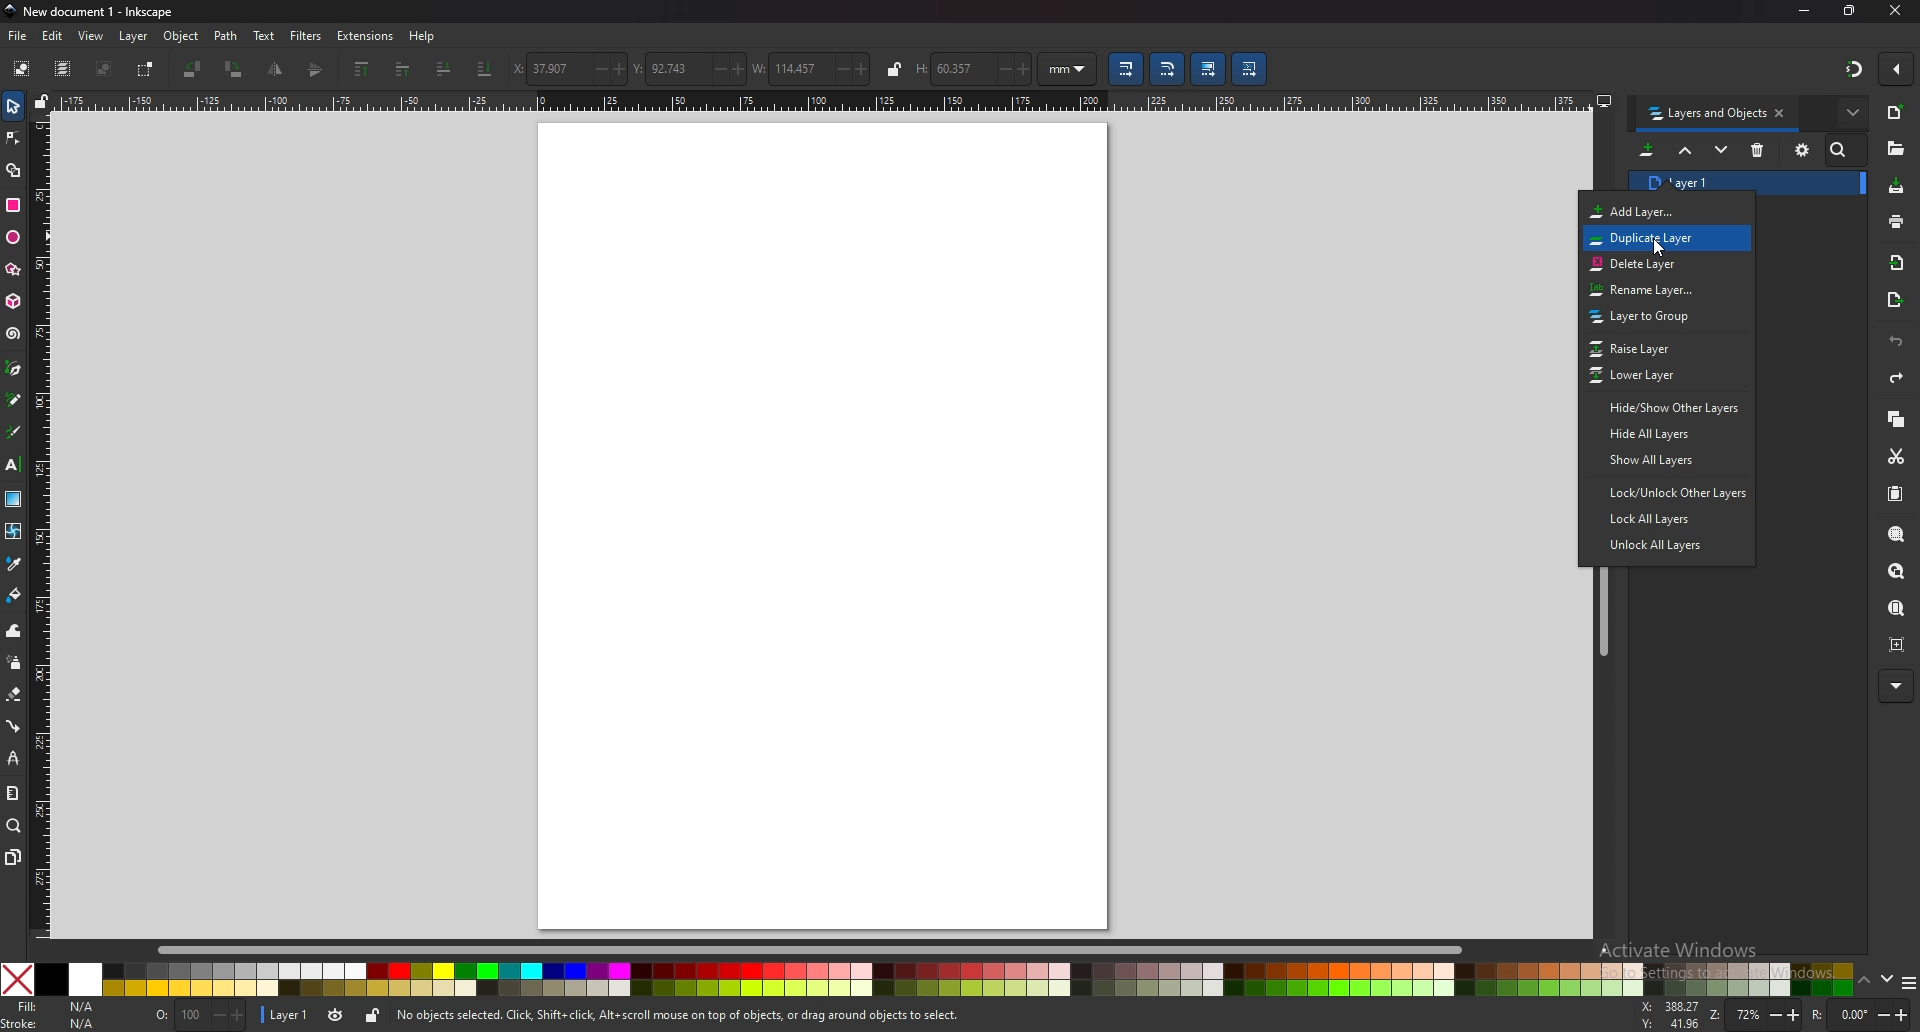  I want to click on object, so click(180, 36).